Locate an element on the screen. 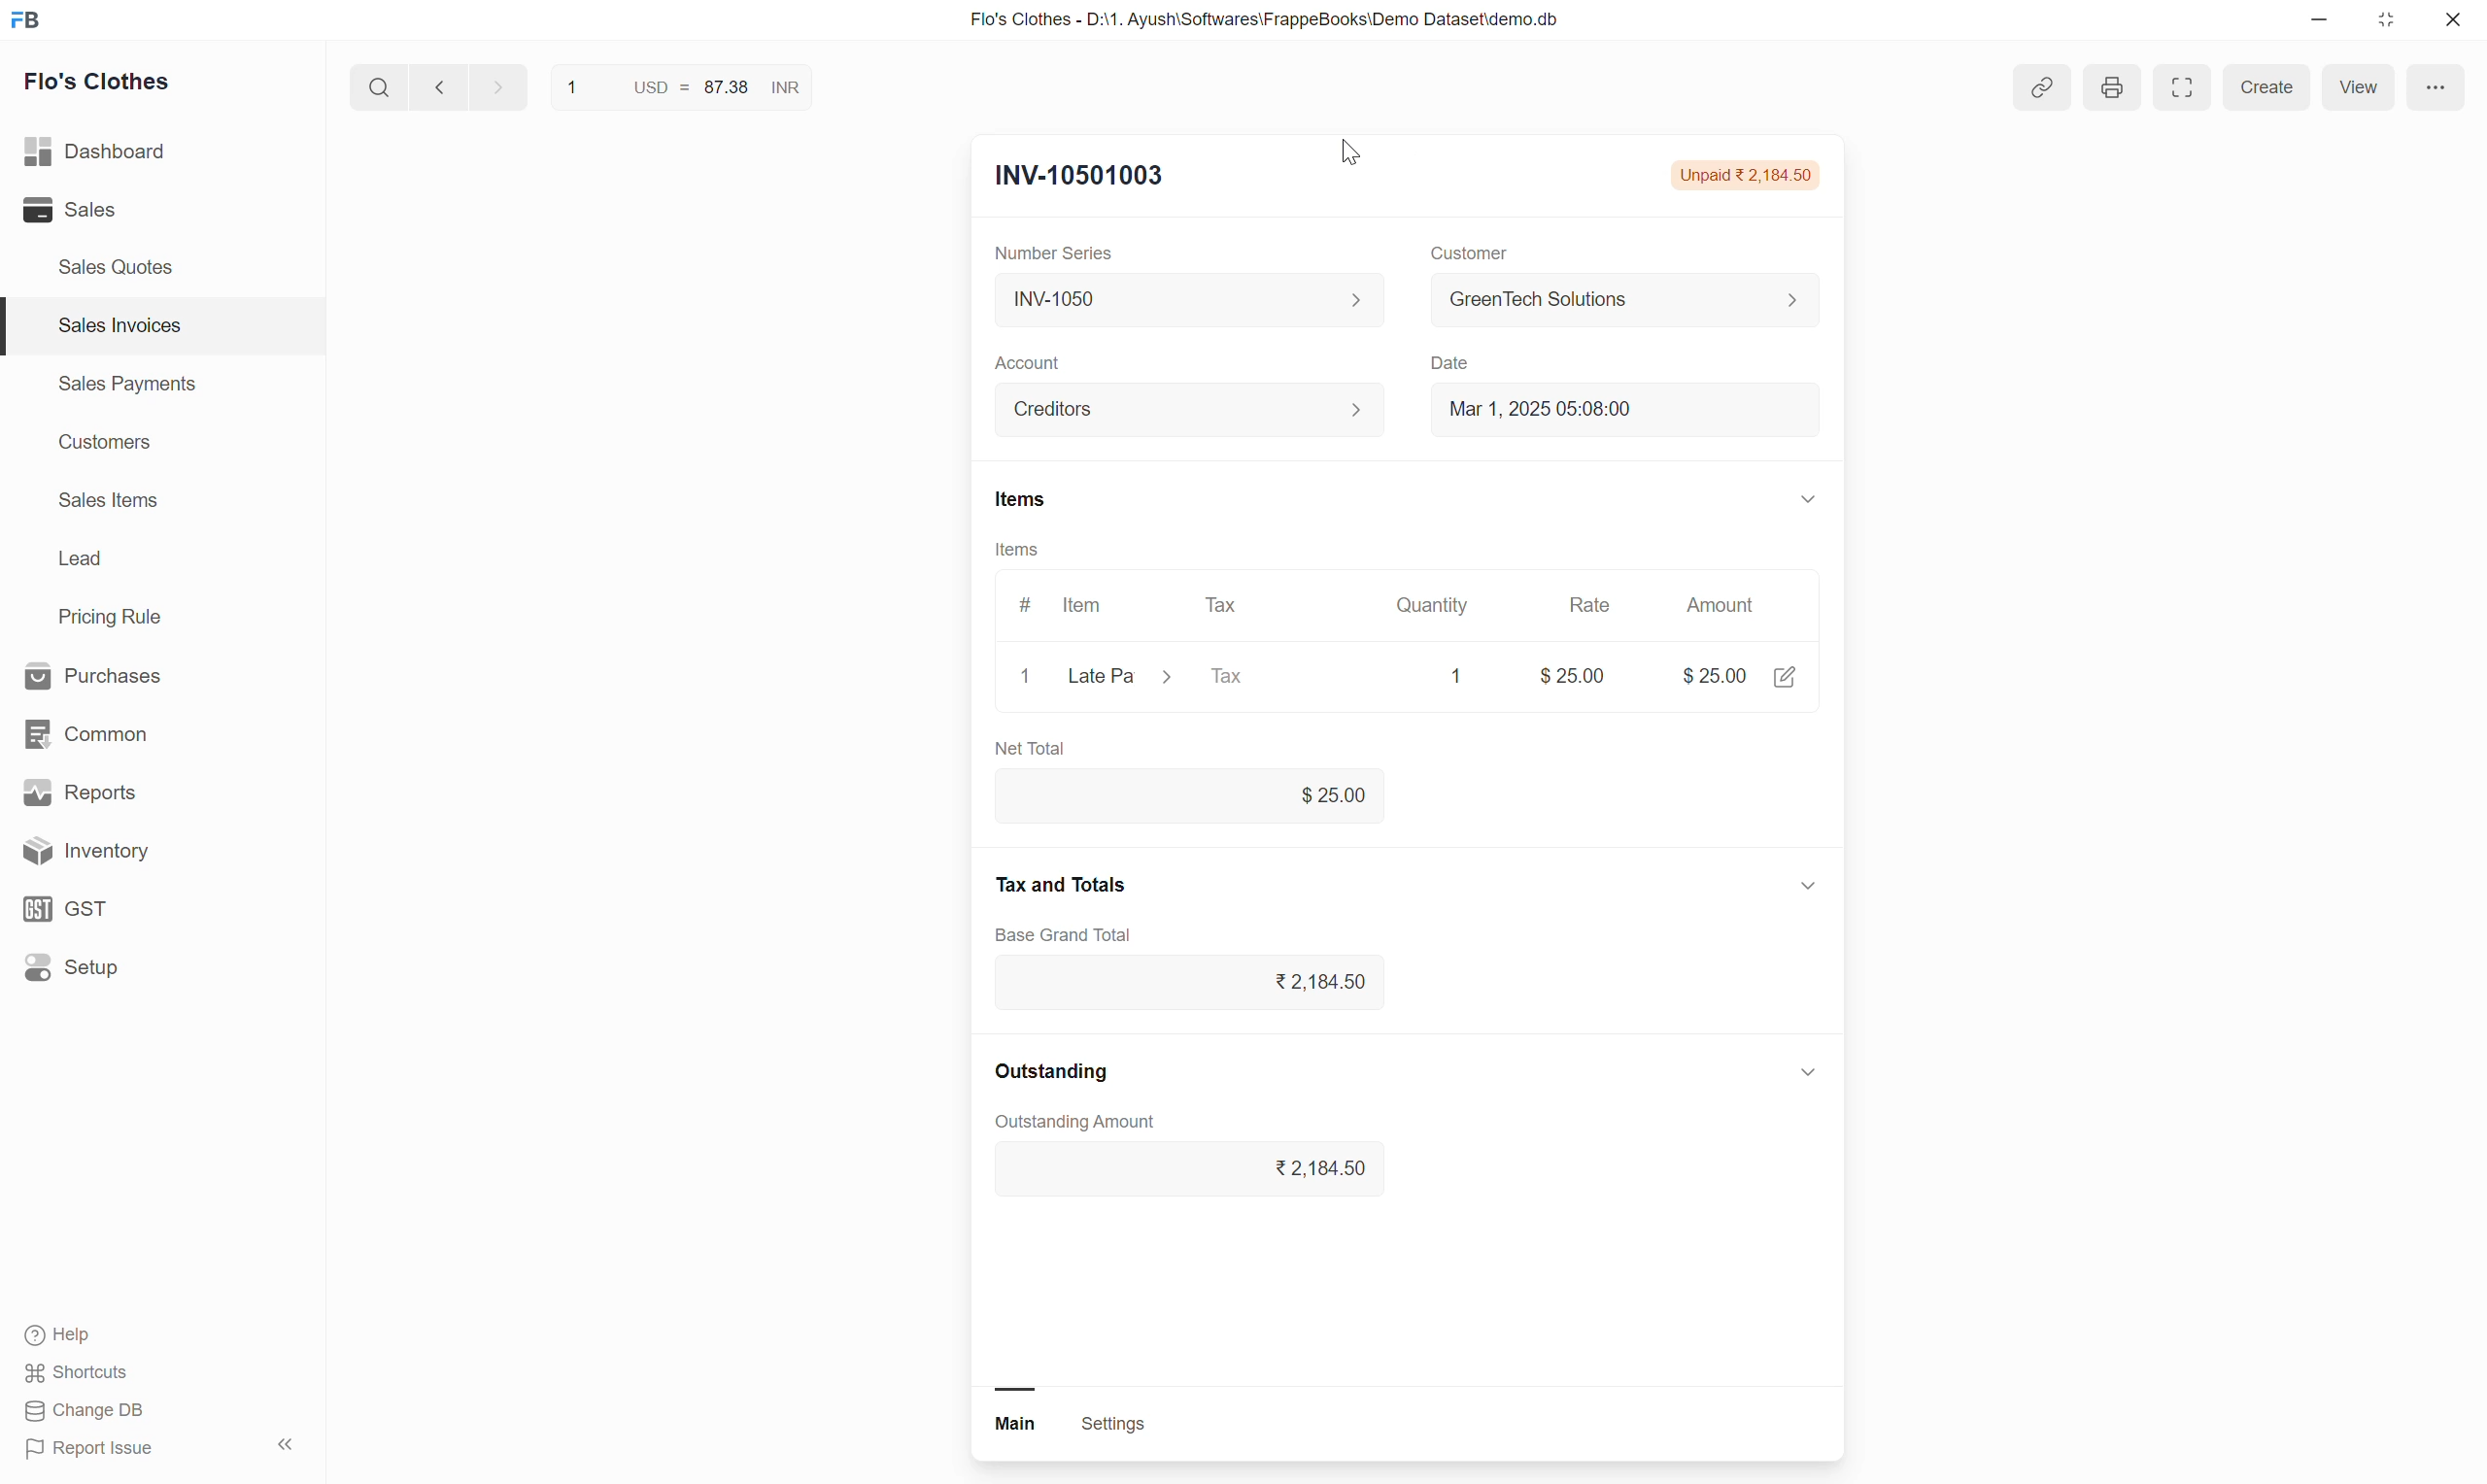  Change DB is located at coordinates (88, 1414).